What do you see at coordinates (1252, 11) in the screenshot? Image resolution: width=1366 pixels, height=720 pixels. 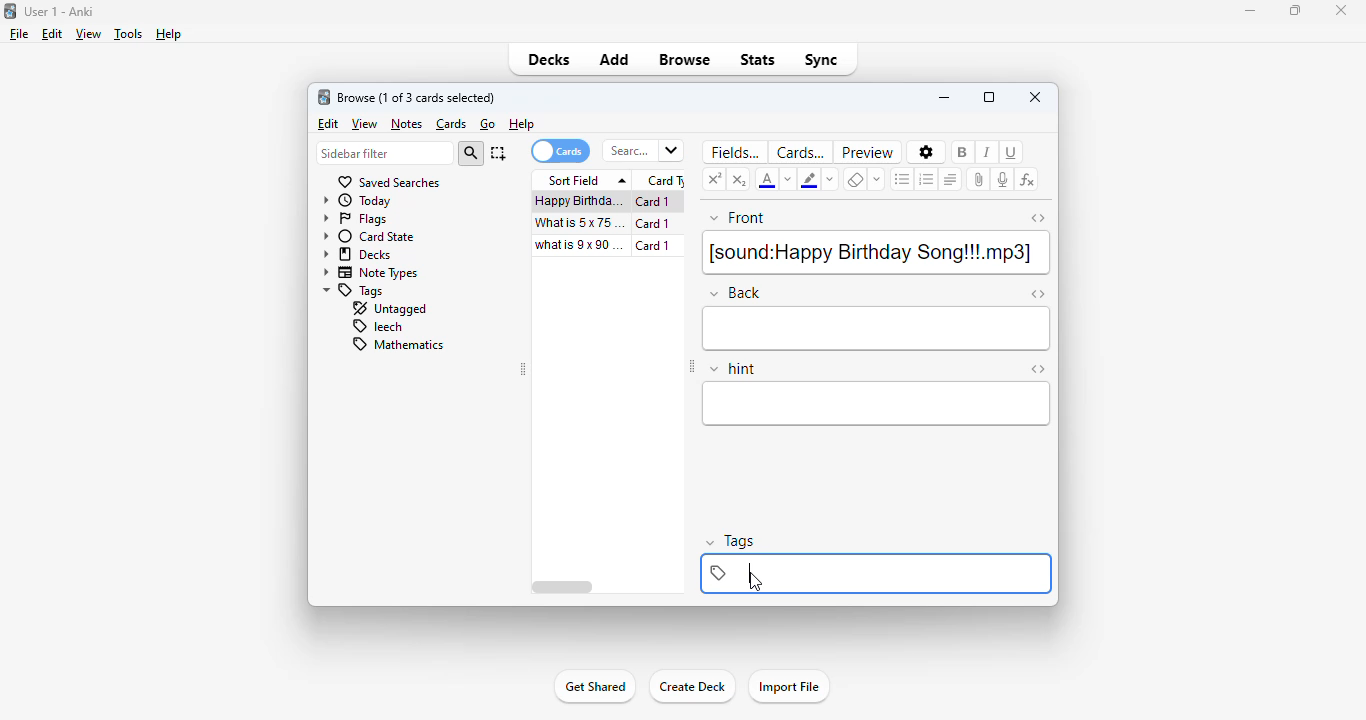 I see `minimize` at bounding box center [1252, 11].